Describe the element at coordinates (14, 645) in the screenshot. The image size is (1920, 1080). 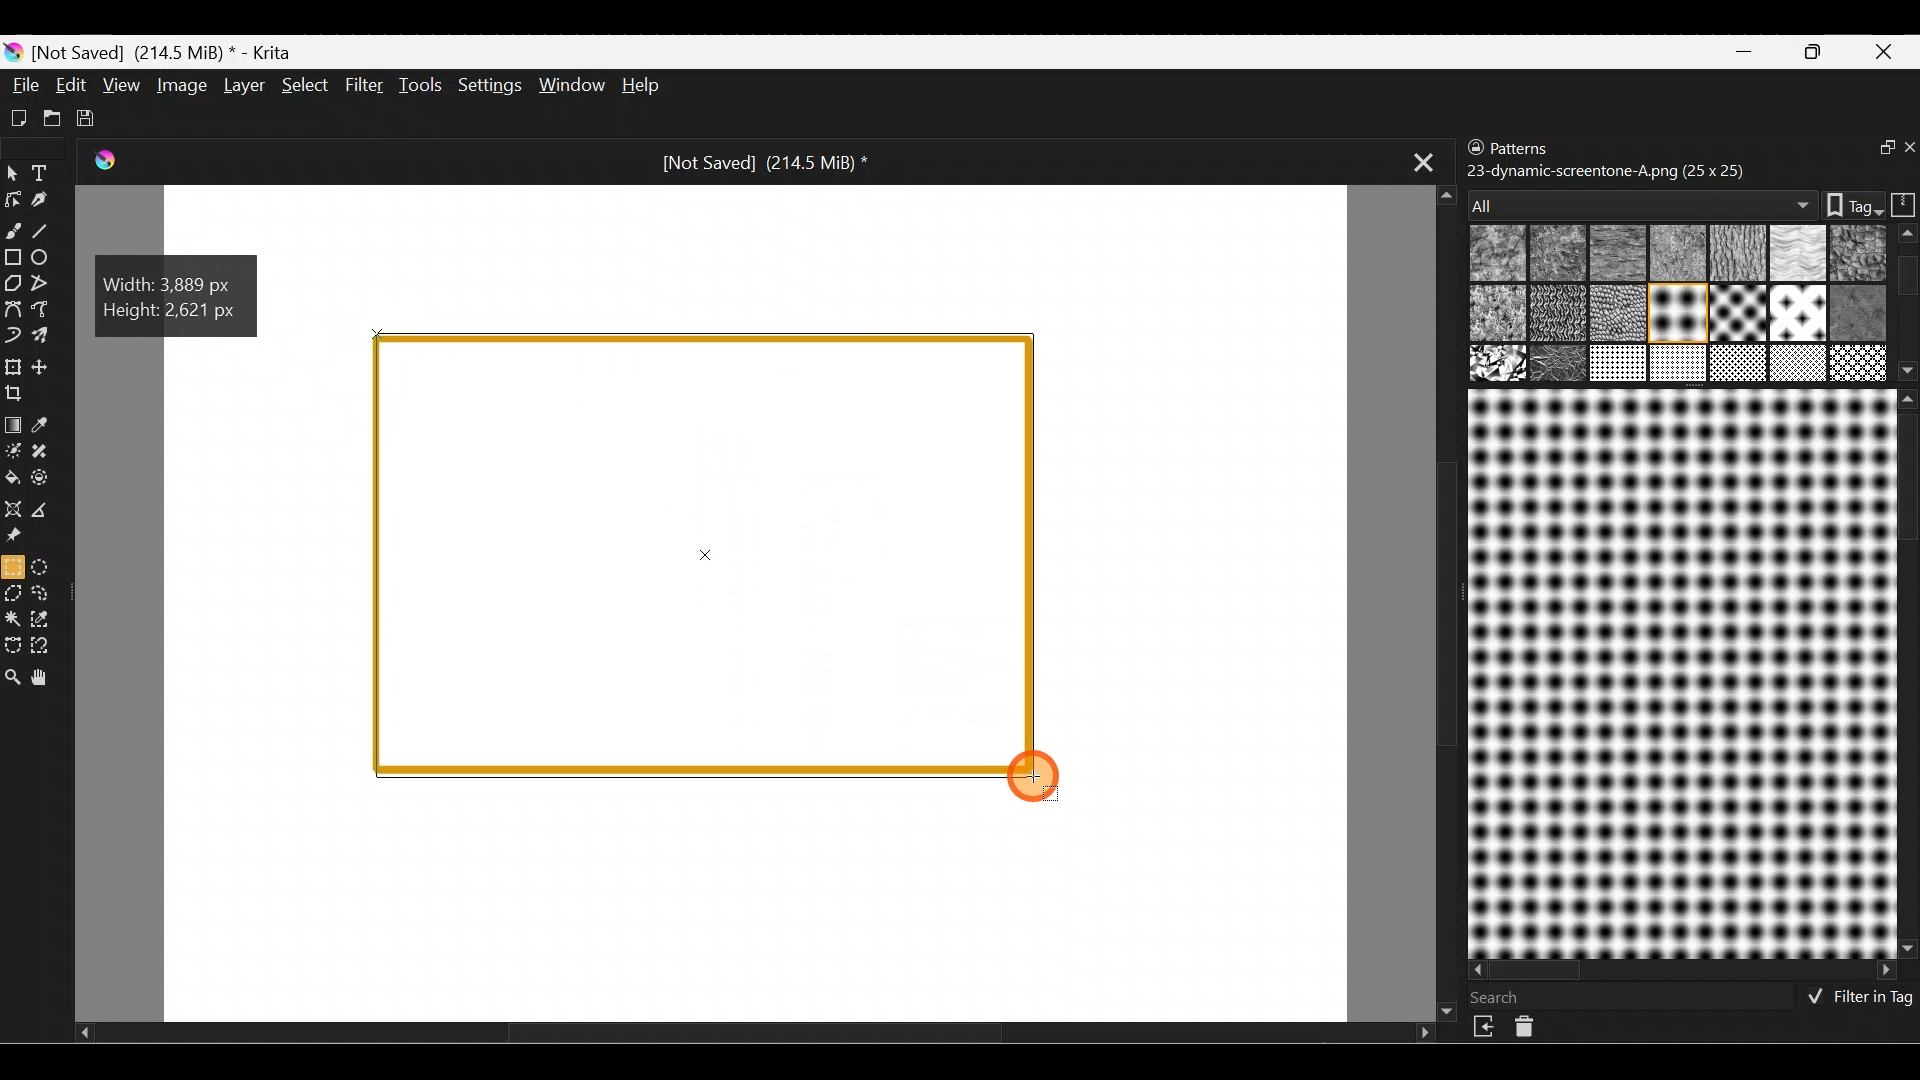
I see `Bezier curve selection tool` at that location.